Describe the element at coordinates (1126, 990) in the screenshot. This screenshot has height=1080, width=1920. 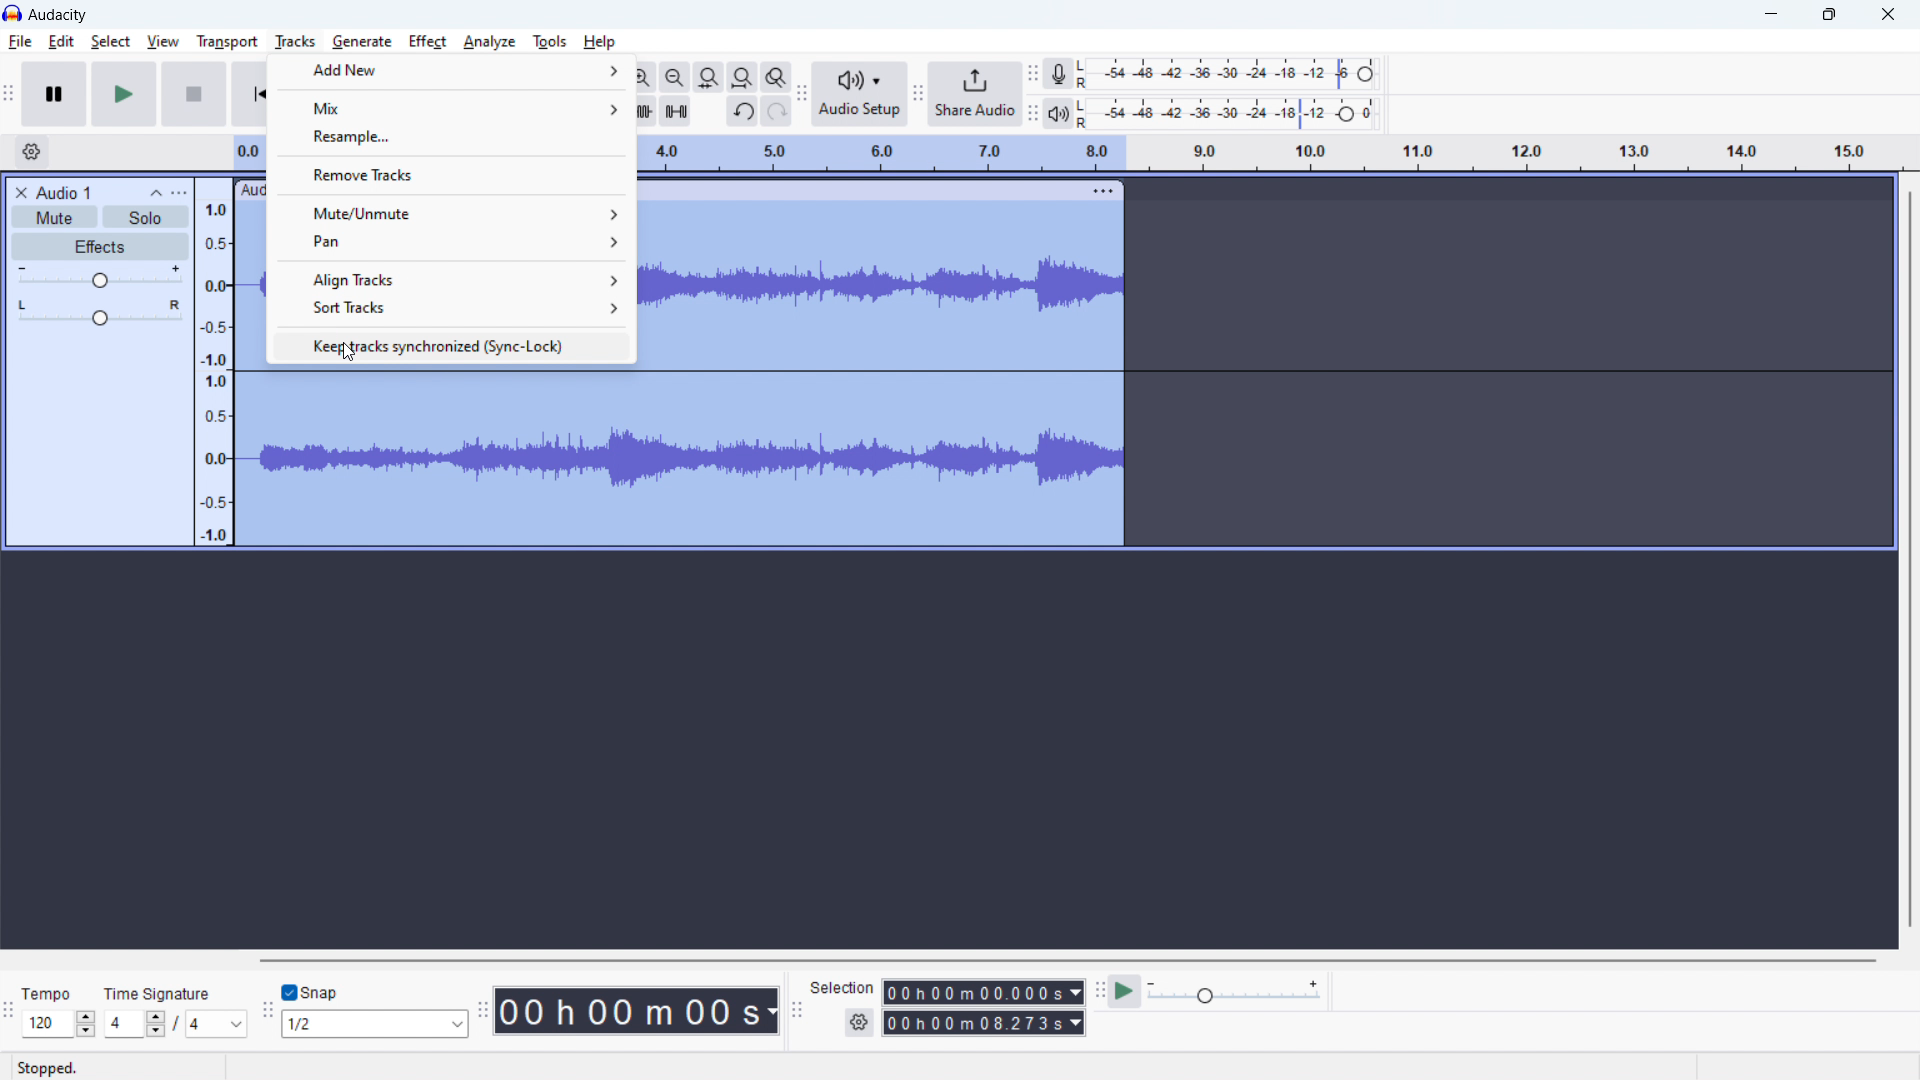
I see `play at speed` at that location.